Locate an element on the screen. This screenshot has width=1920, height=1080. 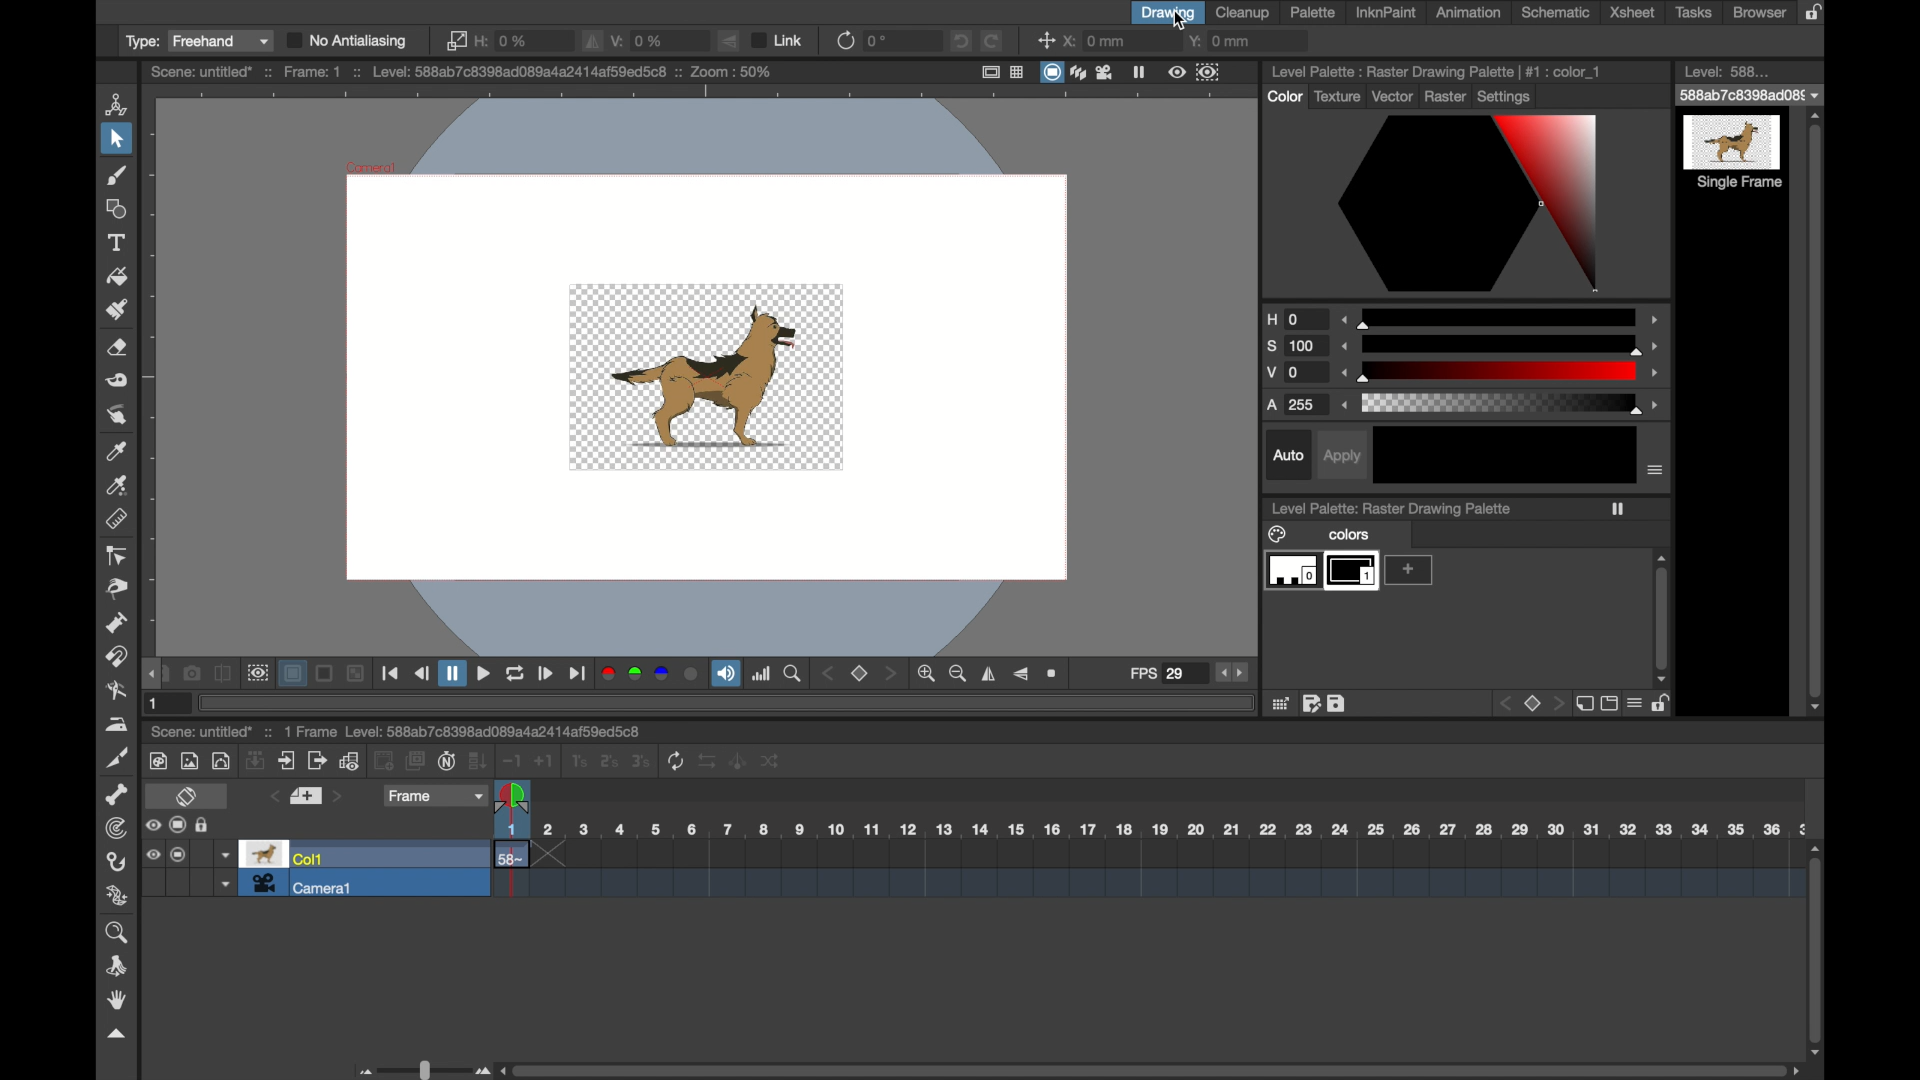
tracker tool is located at coordinates (116, 828).